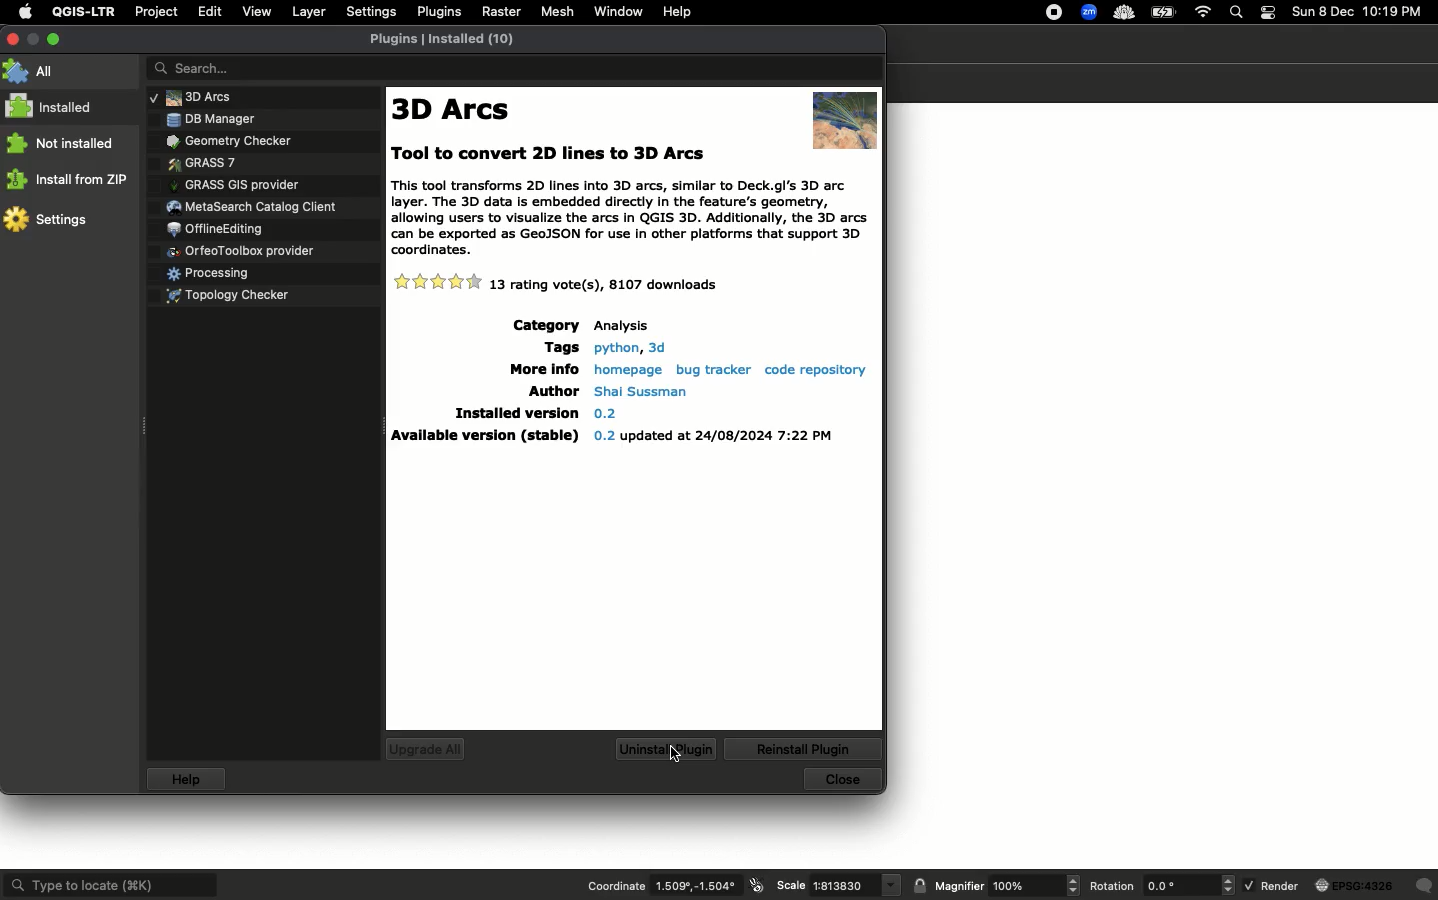  What do you see at coordinates (55, 38) in the screenshot?
I see `Maximize` at bounding box center [55, 38].